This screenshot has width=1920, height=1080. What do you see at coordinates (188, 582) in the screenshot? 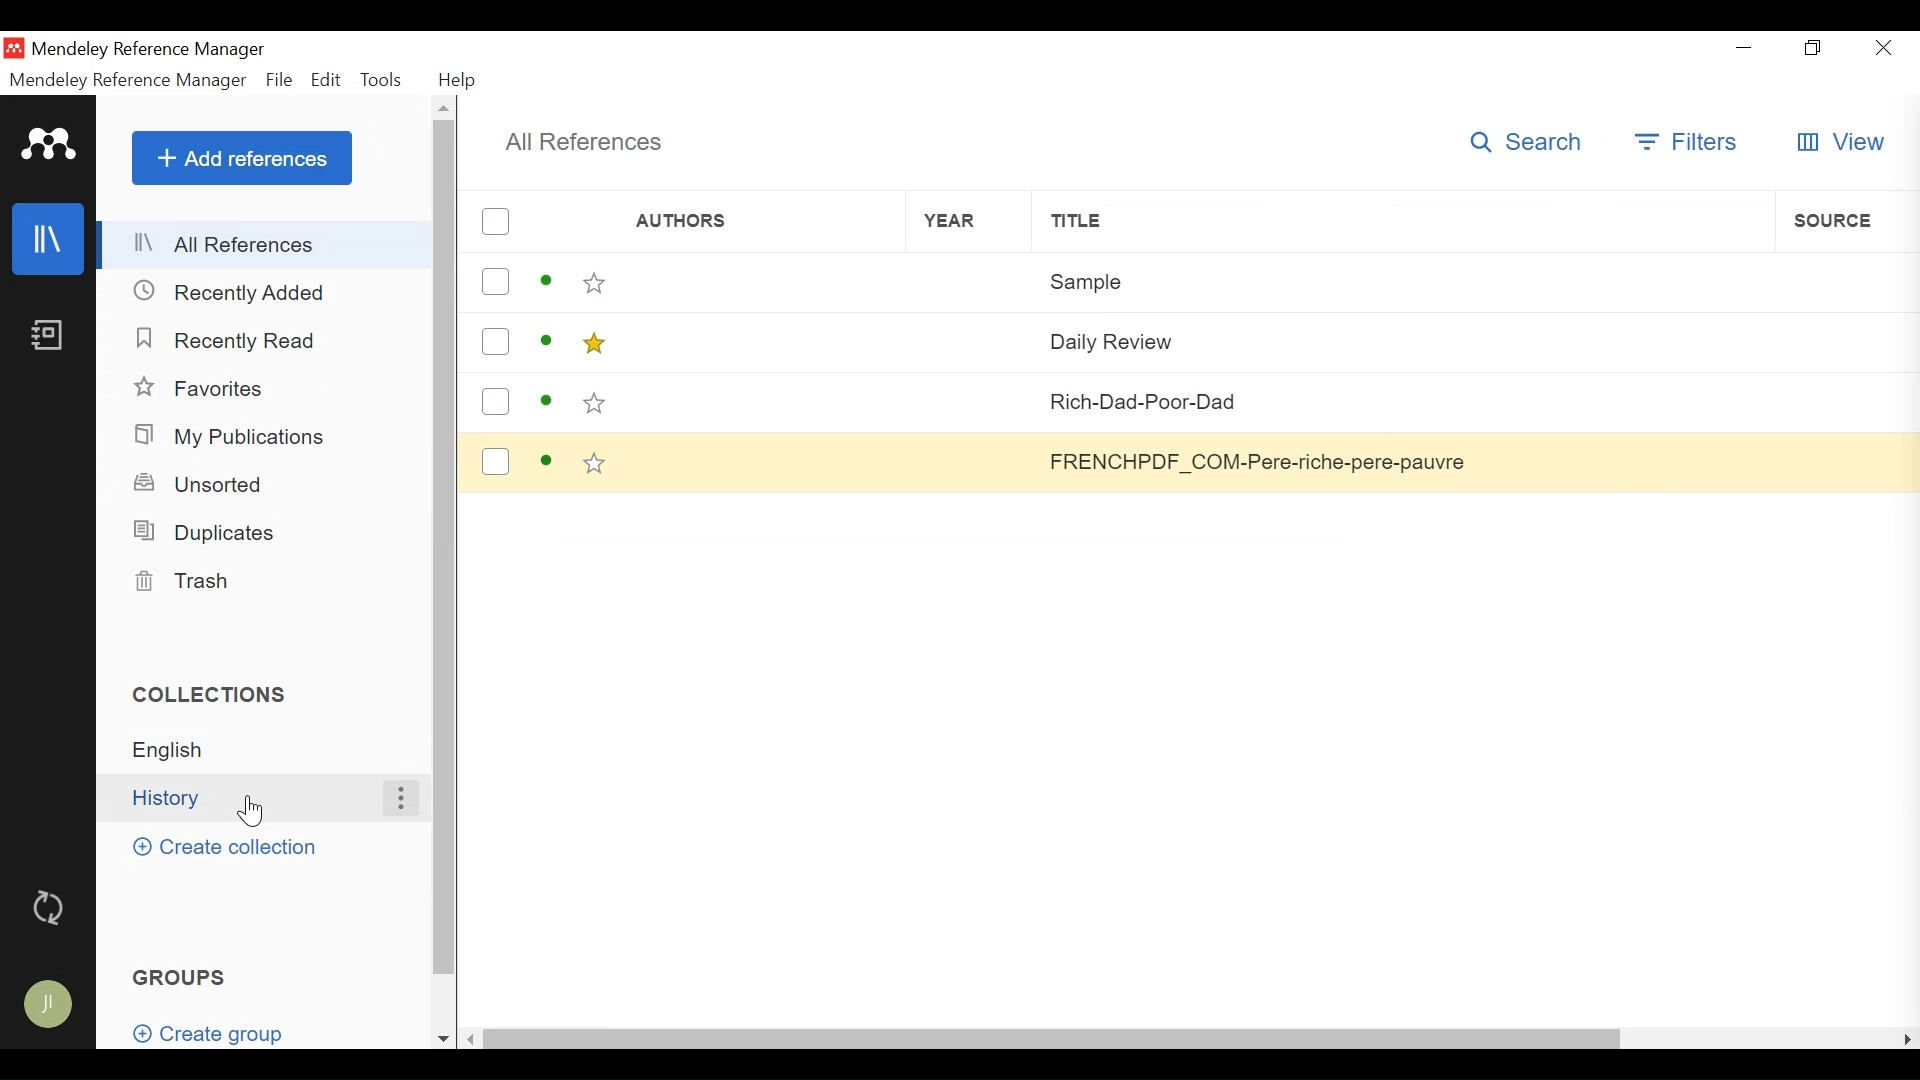
I see `Trash` at bounding box center [188, 582].